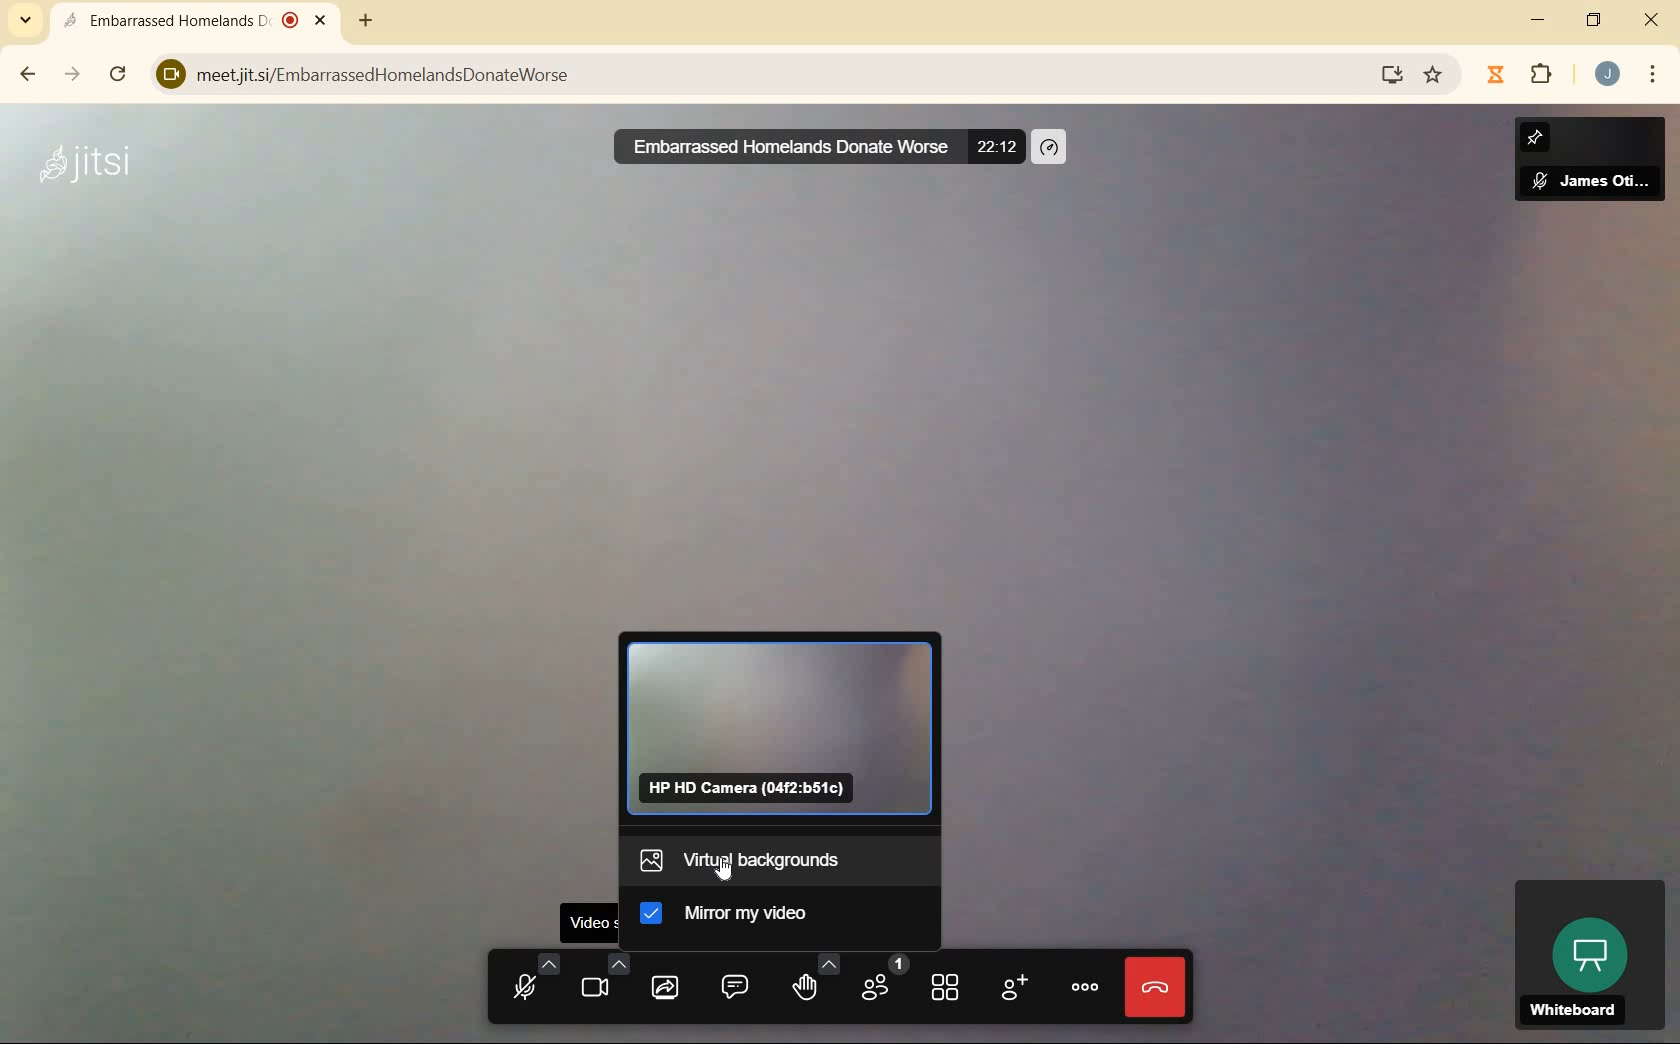 The image size is (1680, 1044). What do you see at coordinates (1521, 75) in the screenshot?
I see `extensions` at bounding box center [1521, 75].